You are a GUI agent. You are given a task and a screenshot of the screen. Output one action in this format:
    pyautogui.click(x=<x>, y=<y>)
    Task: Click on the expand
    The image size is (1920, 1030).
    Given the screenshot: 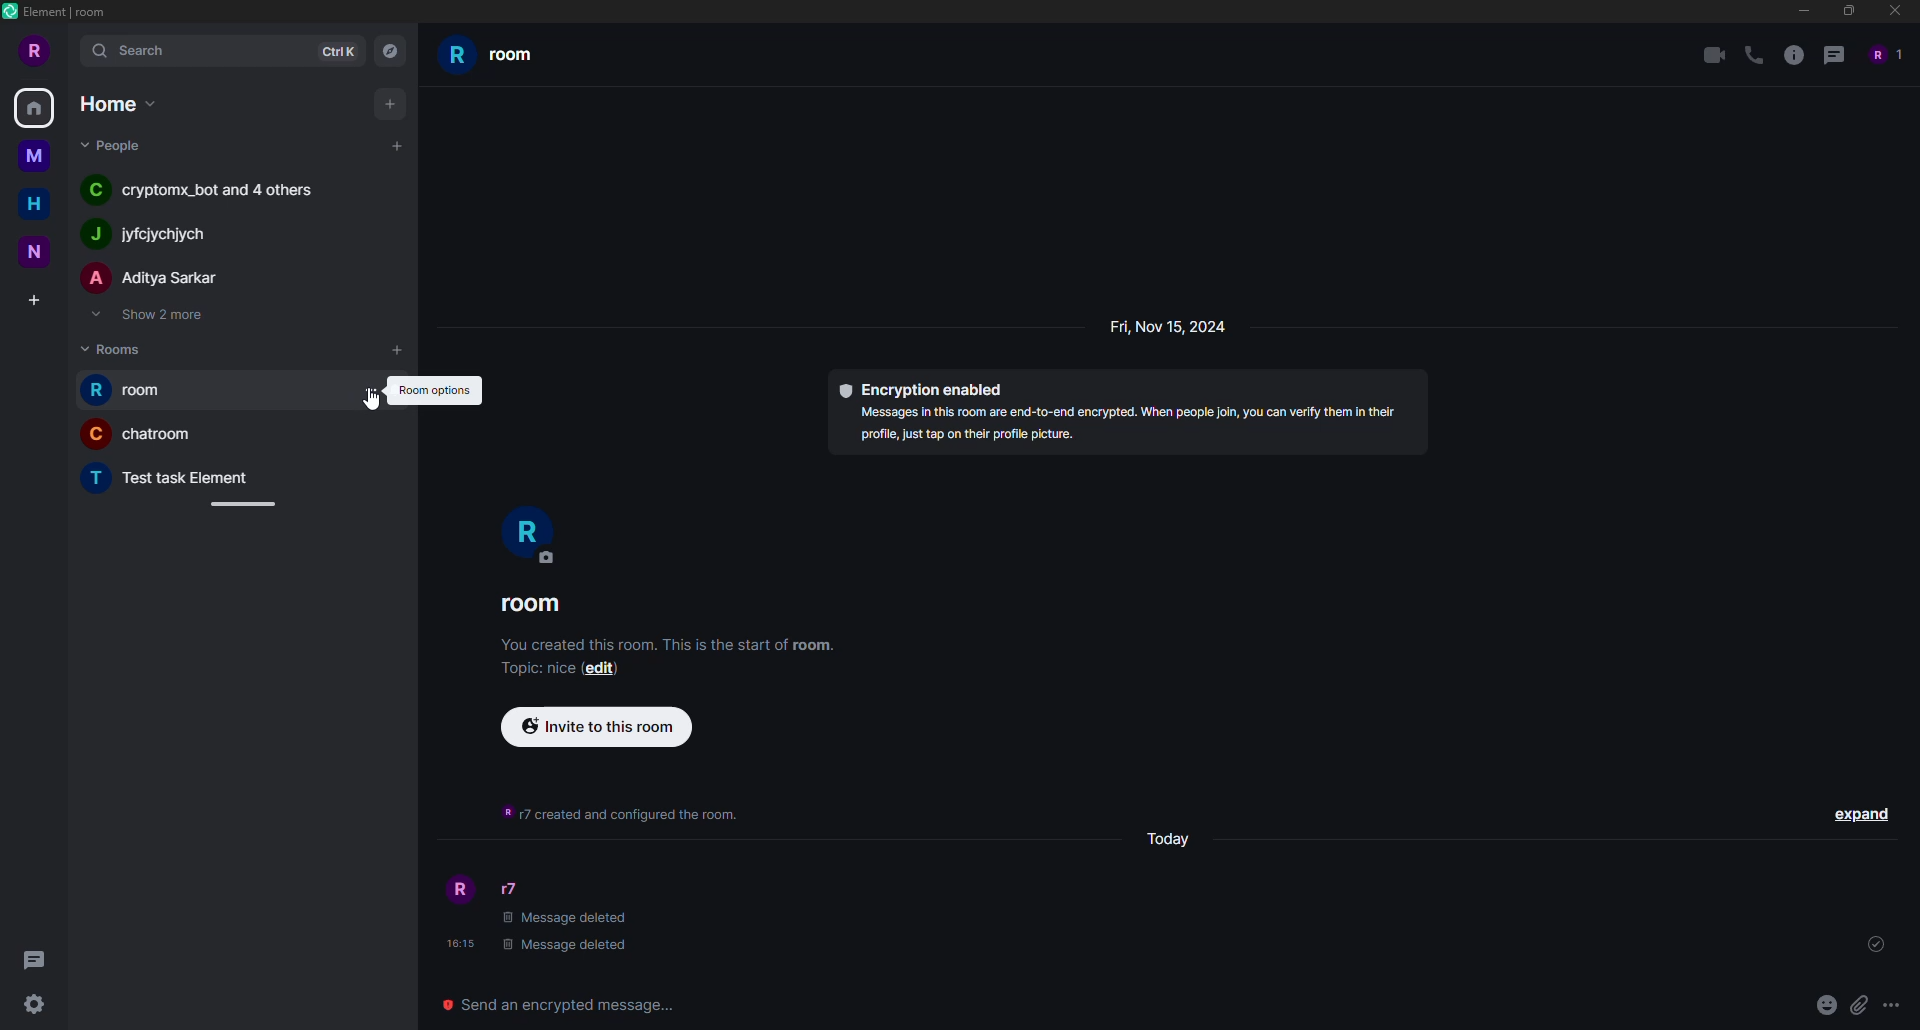 What is the action you would take?
    pyautogui.click(x=1858, y=813)
    